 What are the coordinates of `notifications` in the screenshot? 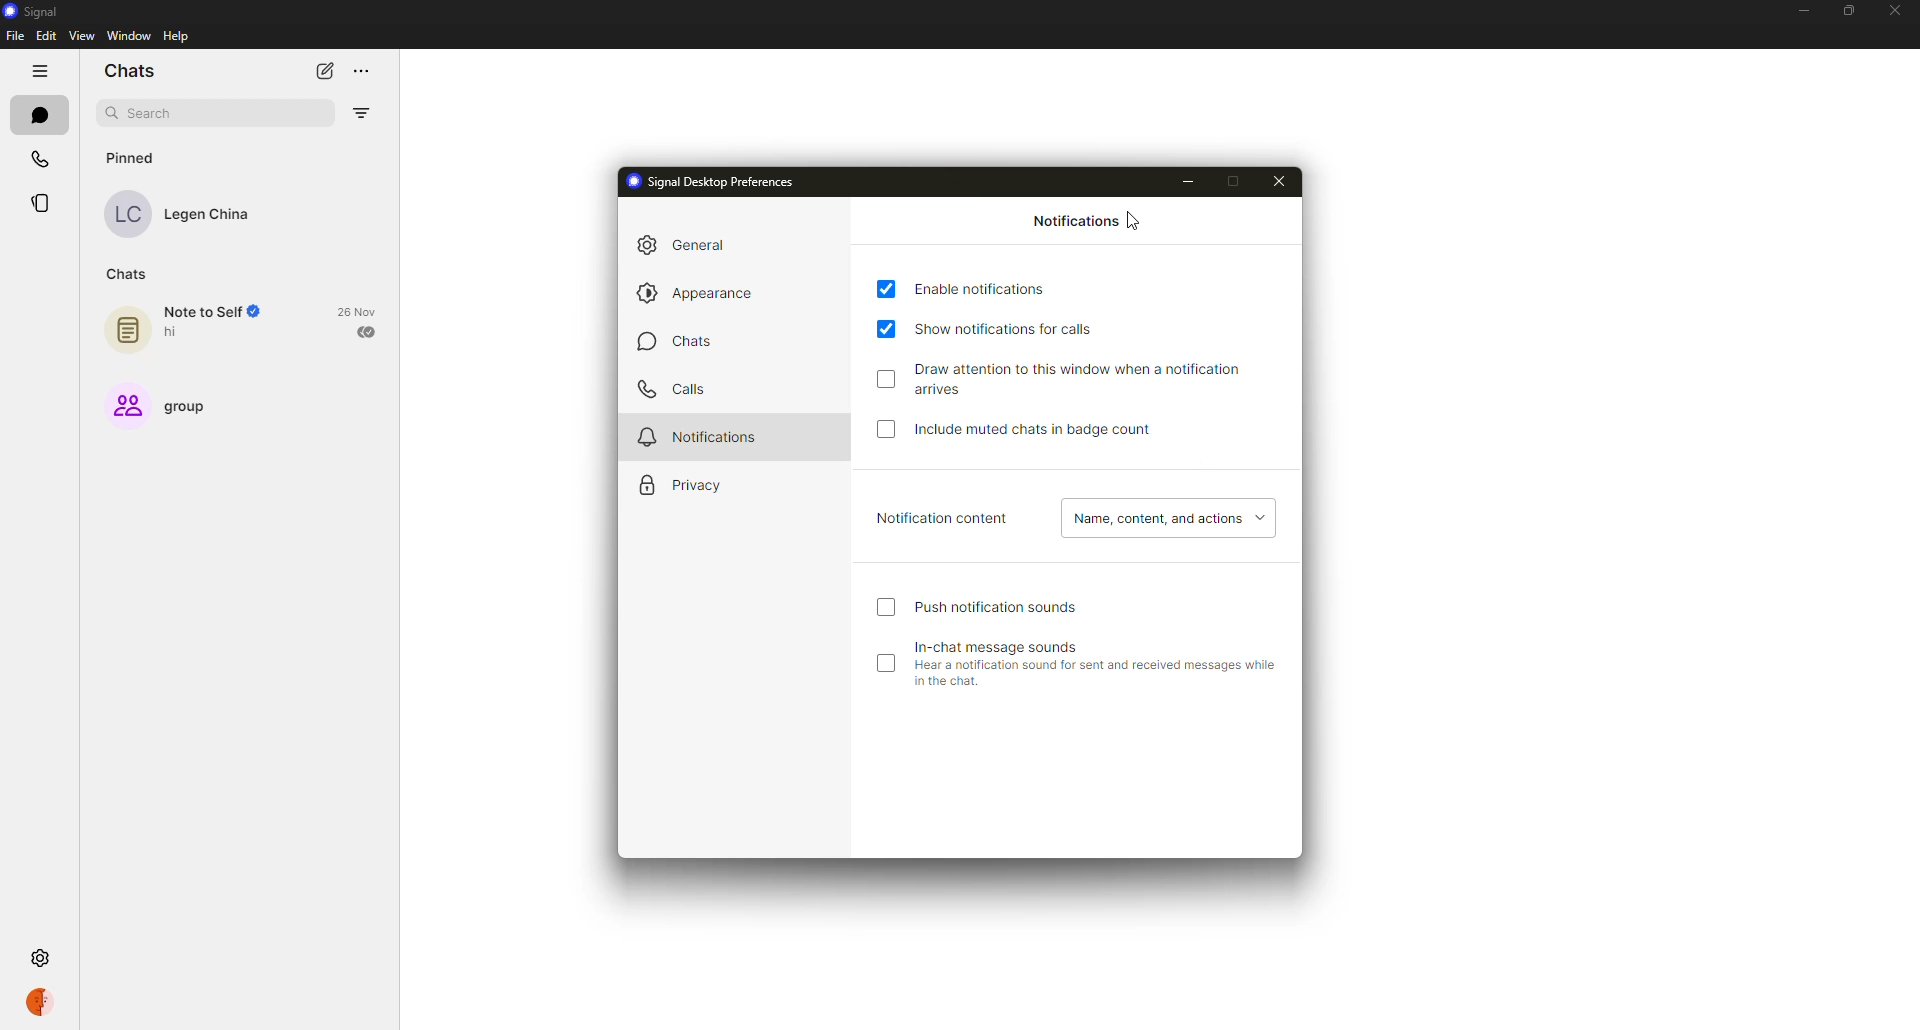 It's located at (706, 436).